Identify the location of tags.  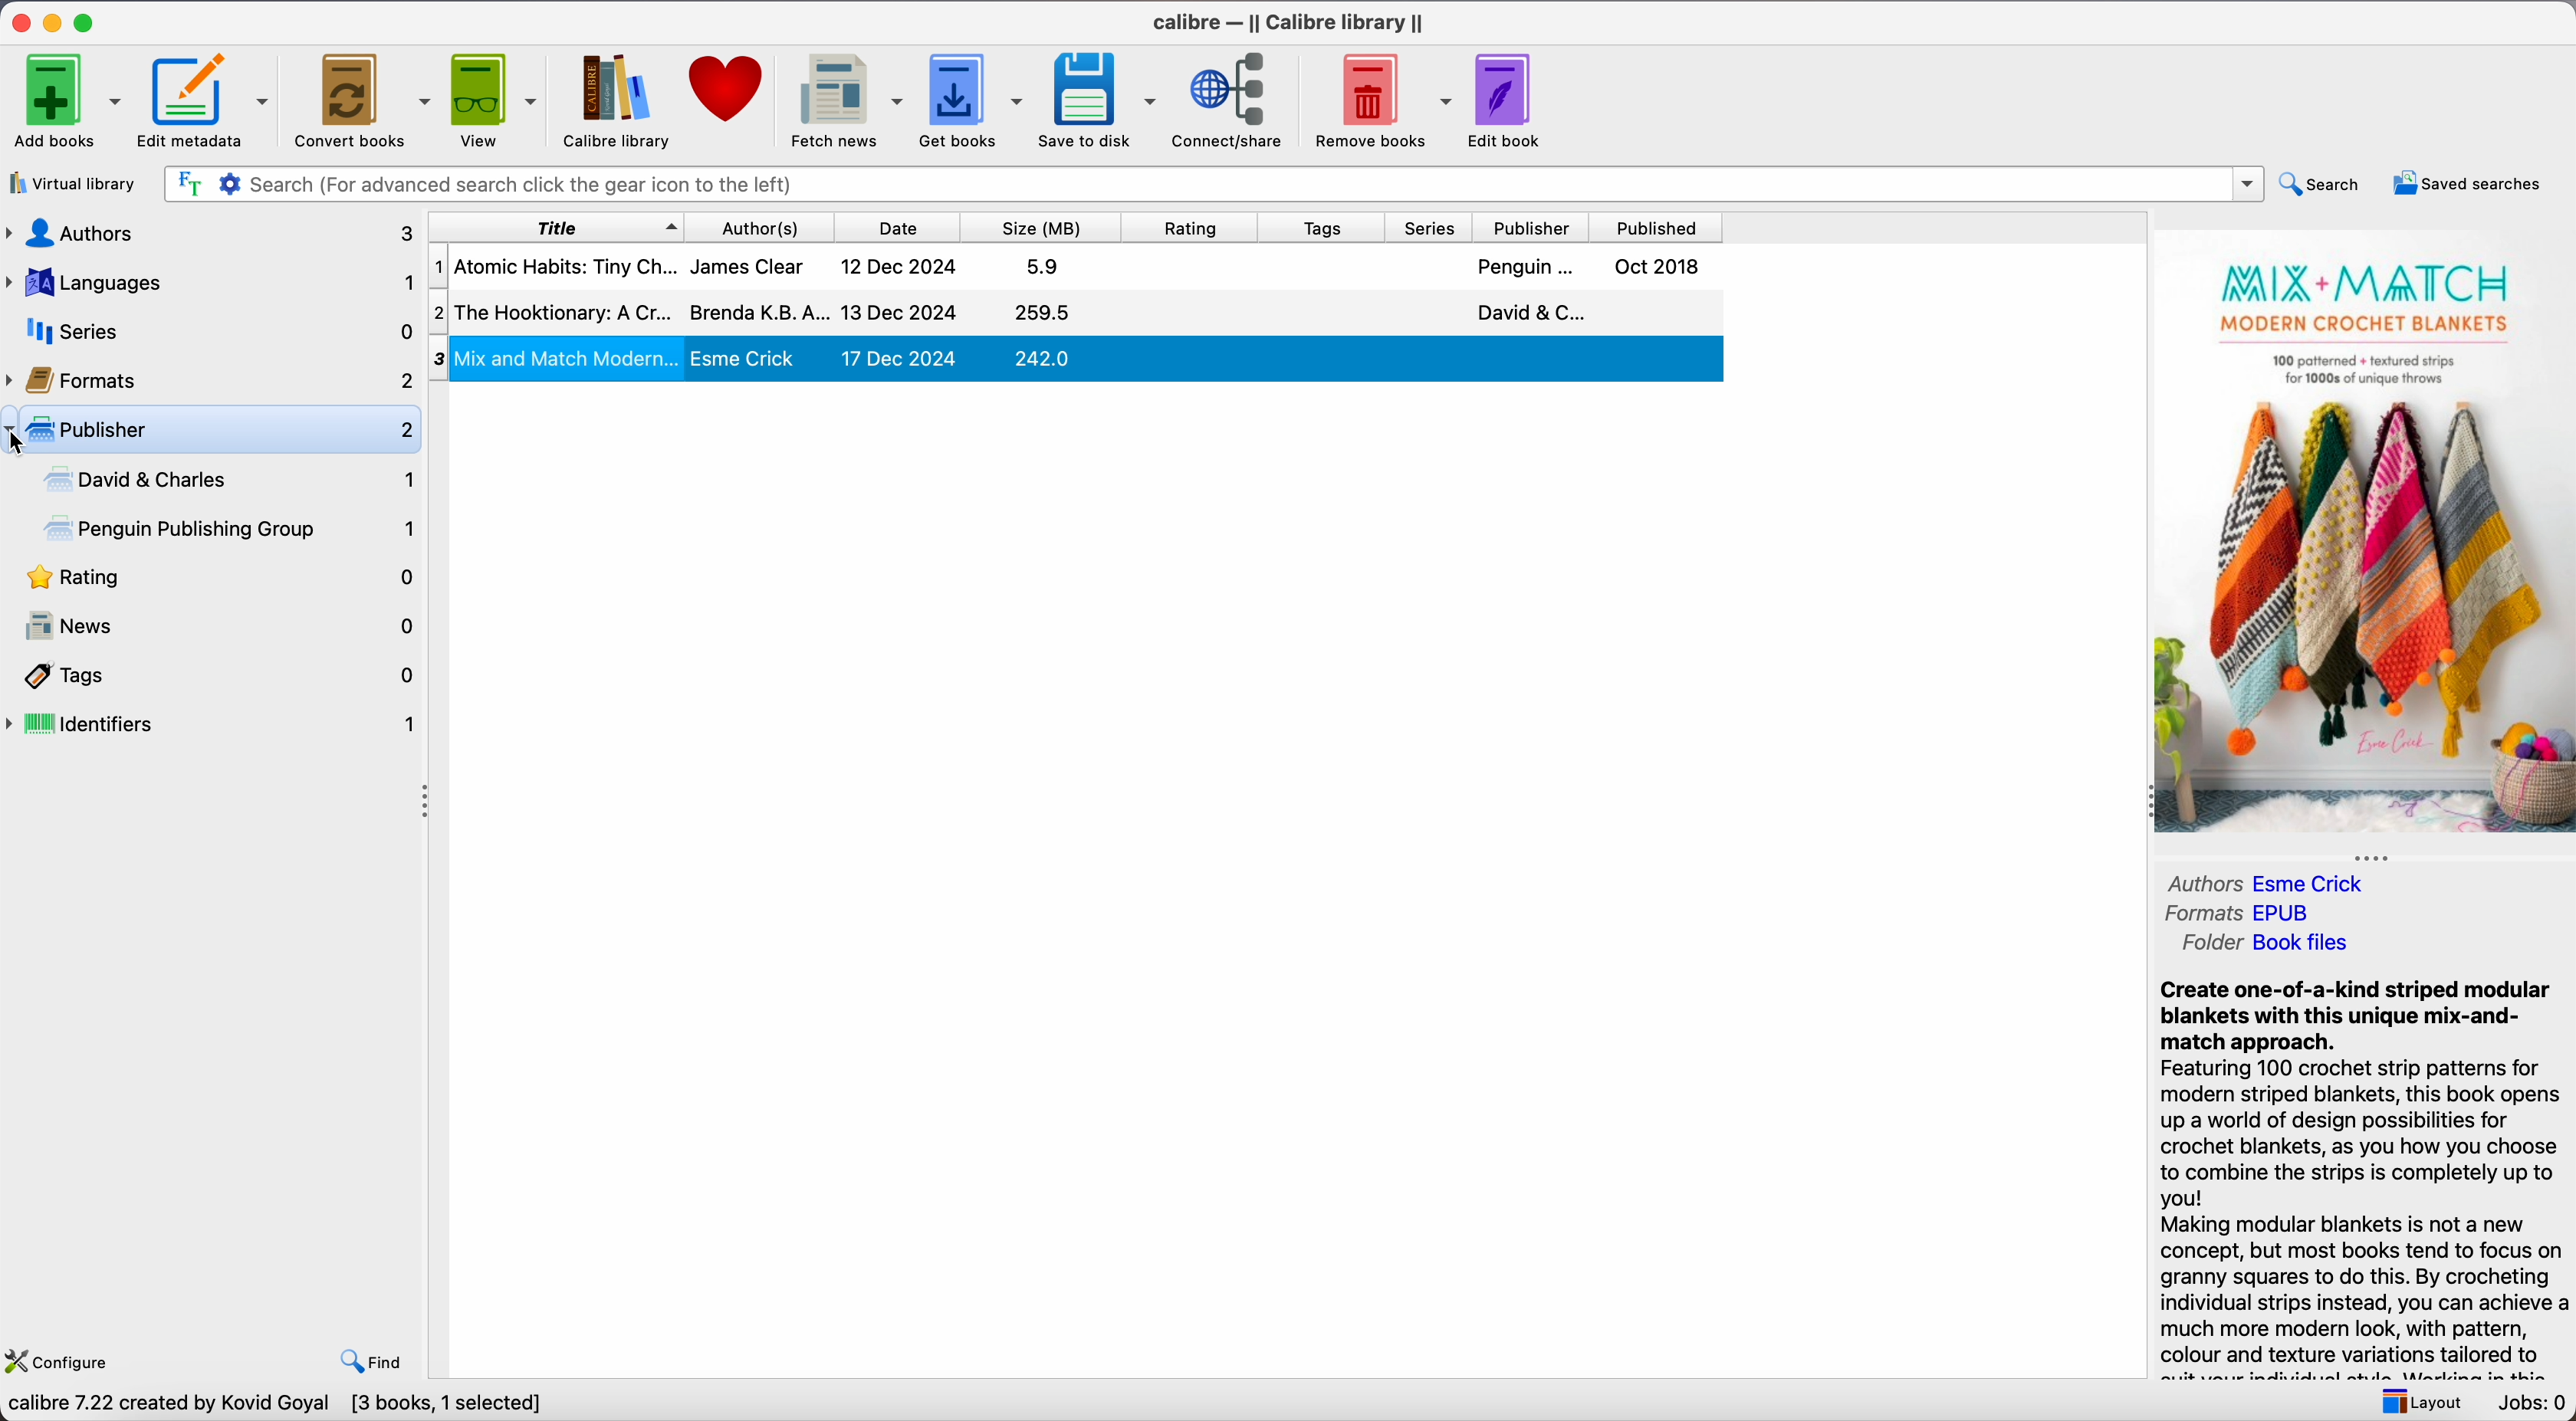
(214, 676).